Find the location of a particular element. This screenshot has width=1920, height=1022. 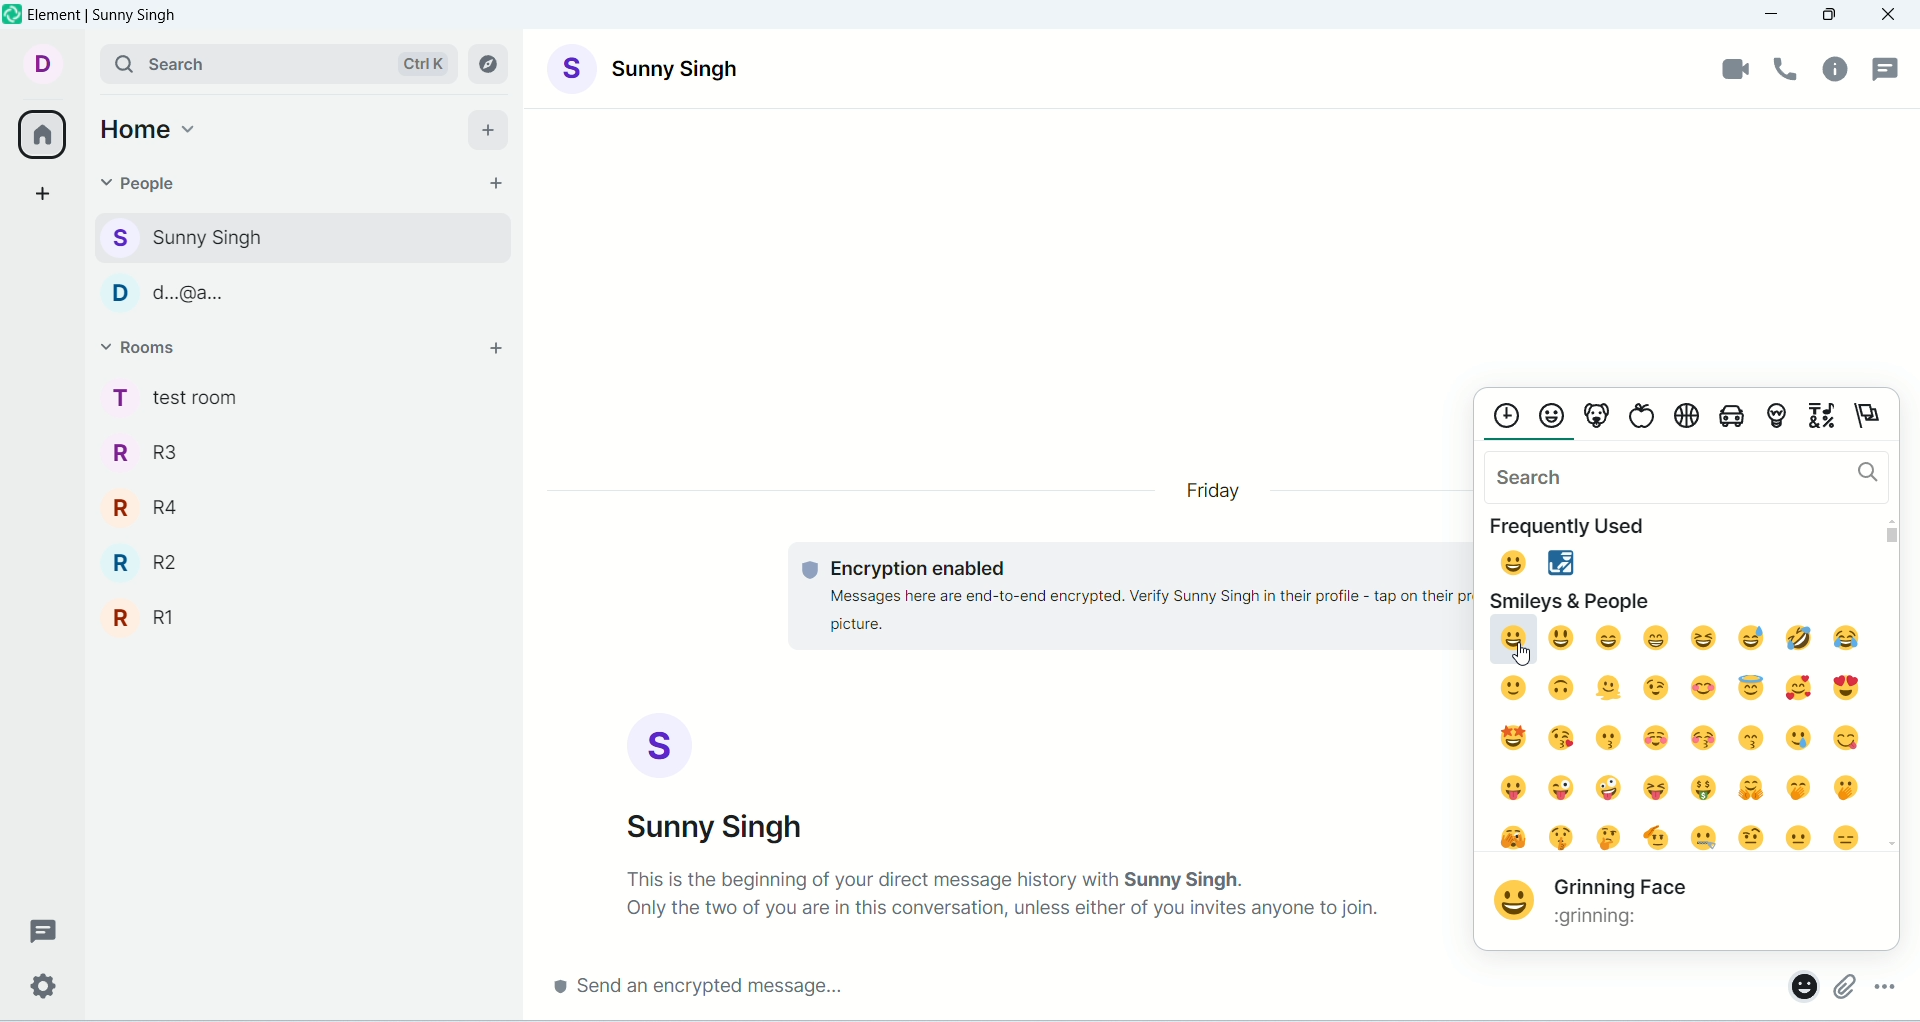

smileys and people is located at coordinates (1570, 598).